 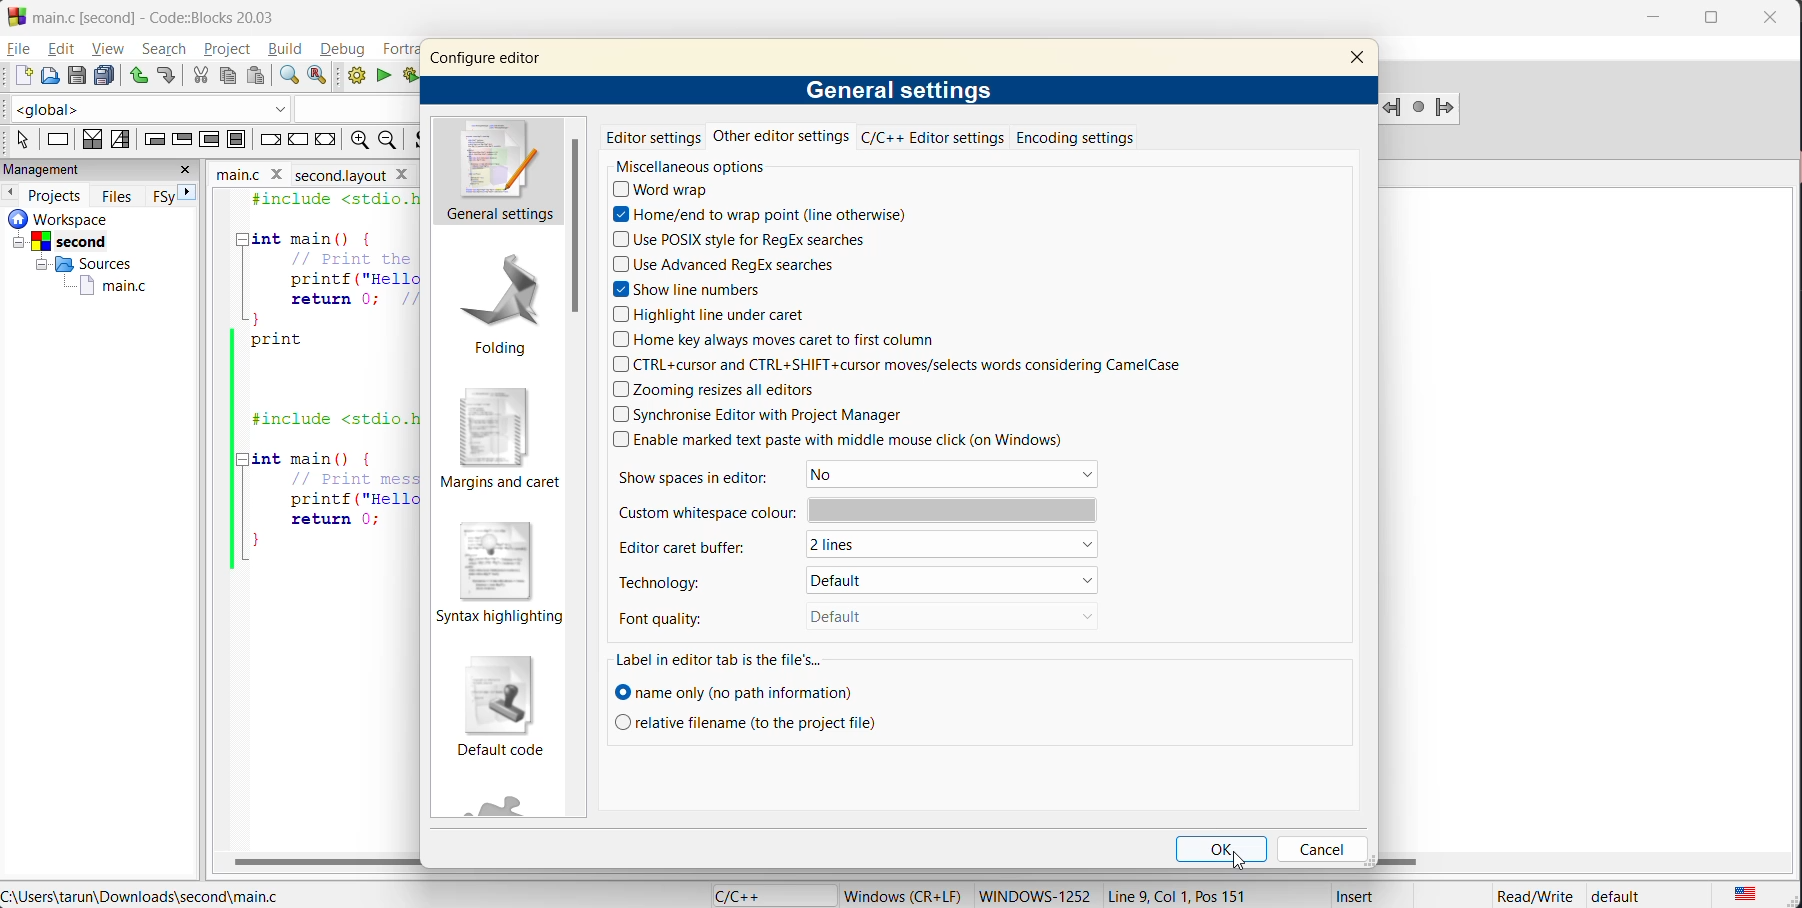 I want to click on syntax highlighting, so click(x=499, y=573).